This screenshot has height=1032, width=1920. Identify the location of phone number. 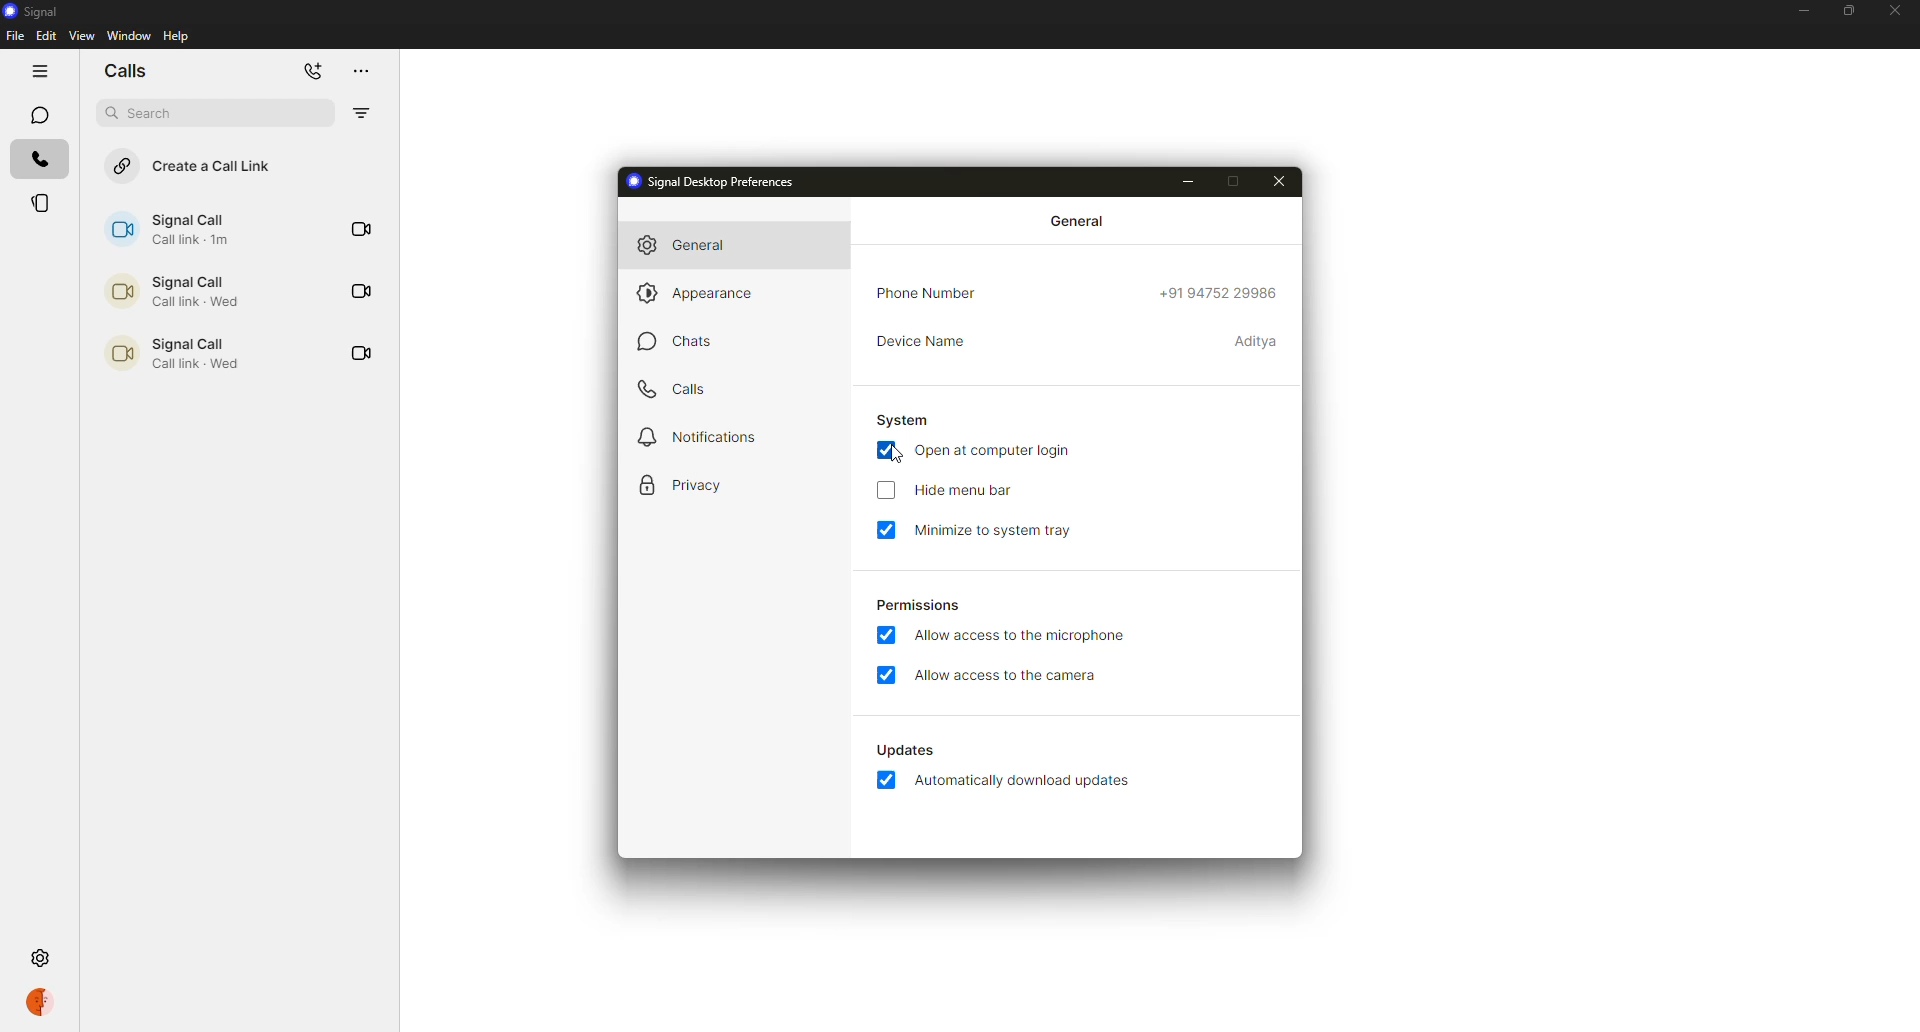
(1222, 291).